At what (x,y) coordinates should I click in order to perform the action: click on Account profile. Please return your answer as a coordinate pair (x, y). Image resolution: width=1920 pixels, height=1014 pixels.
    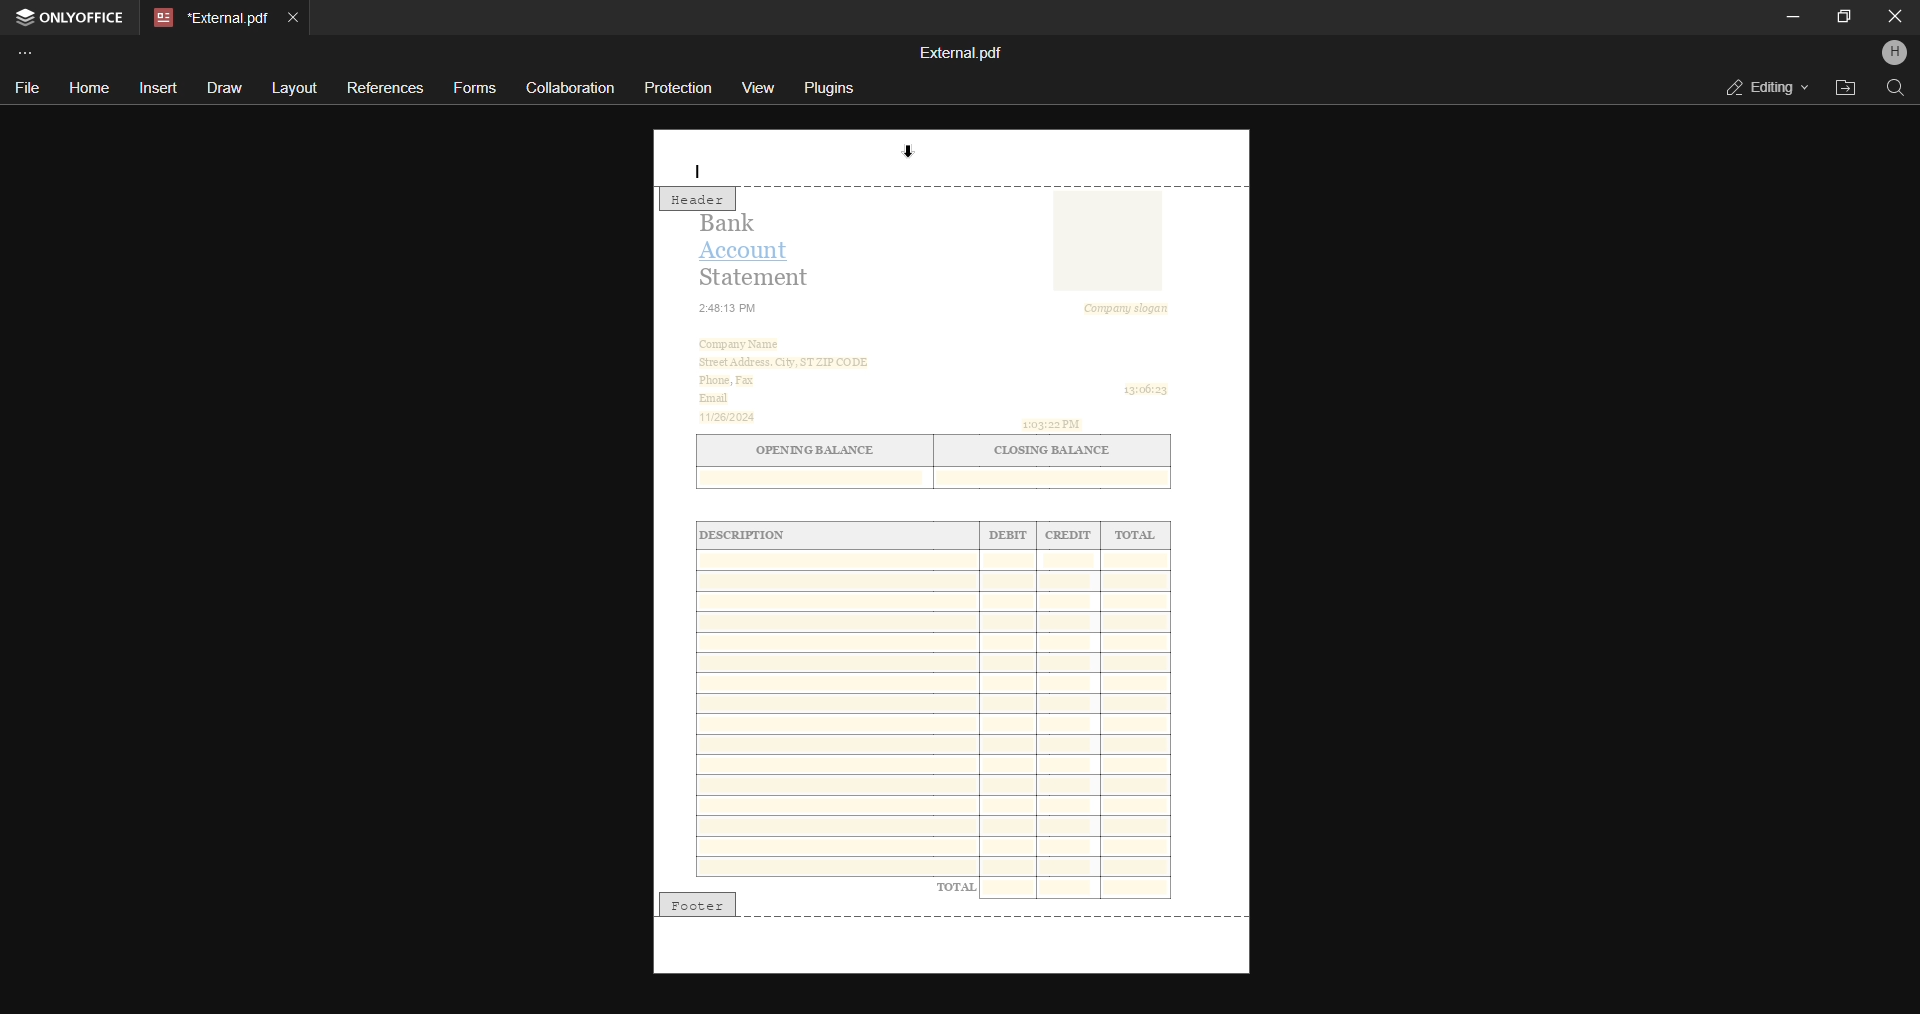
    Looking at the image, I should click on (1893, 55).